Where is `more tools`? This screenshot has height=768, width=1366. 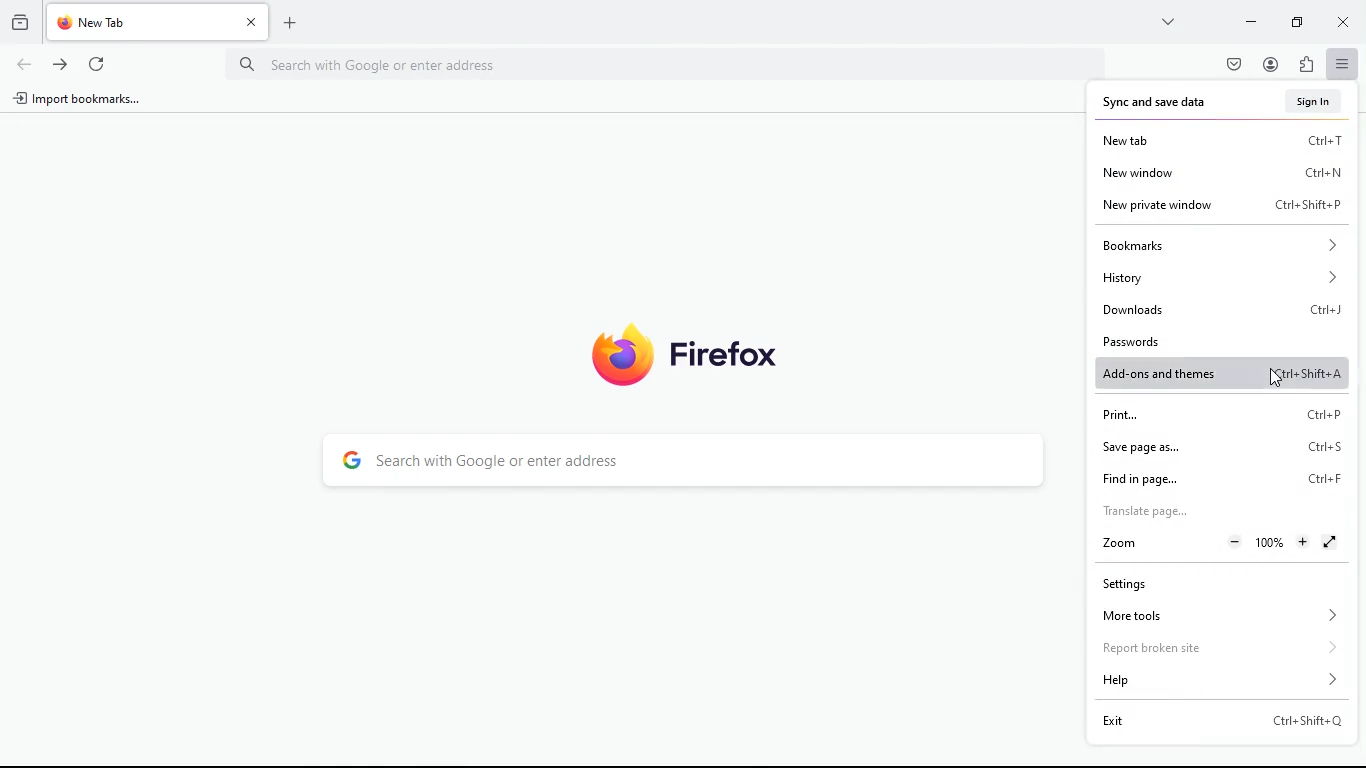 more tools is located at coordinates (1218, 615).